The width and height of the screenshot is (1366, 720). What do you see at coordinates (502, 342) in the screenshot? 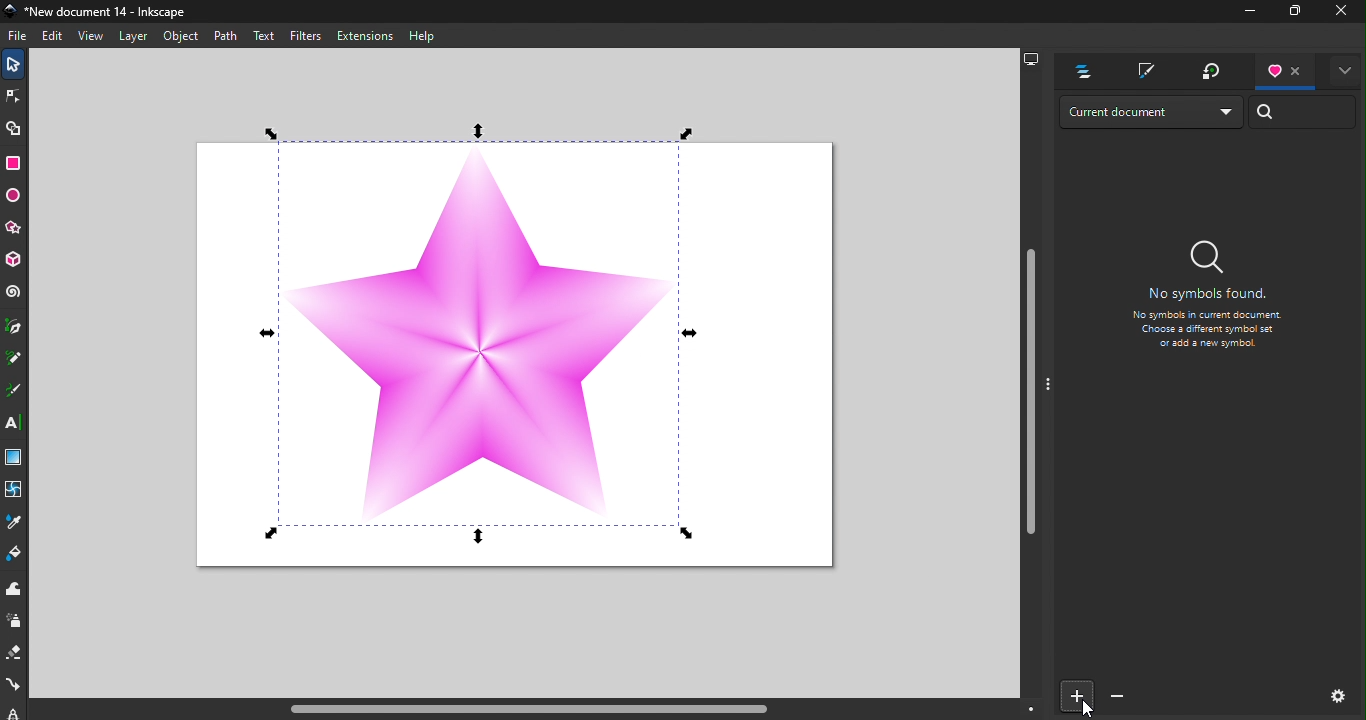
I see `Canvas` at bounding box center [502, 342].